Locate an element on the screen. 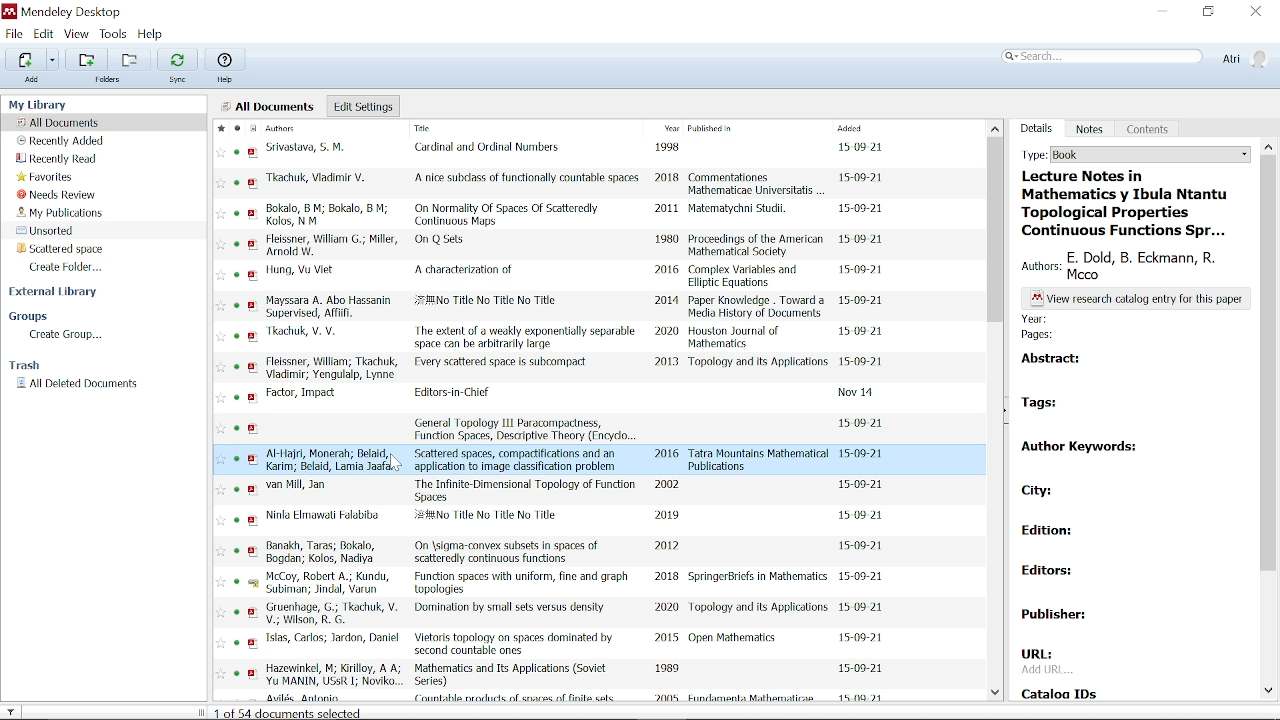  author keywords is located at coordinates (1078, 451).